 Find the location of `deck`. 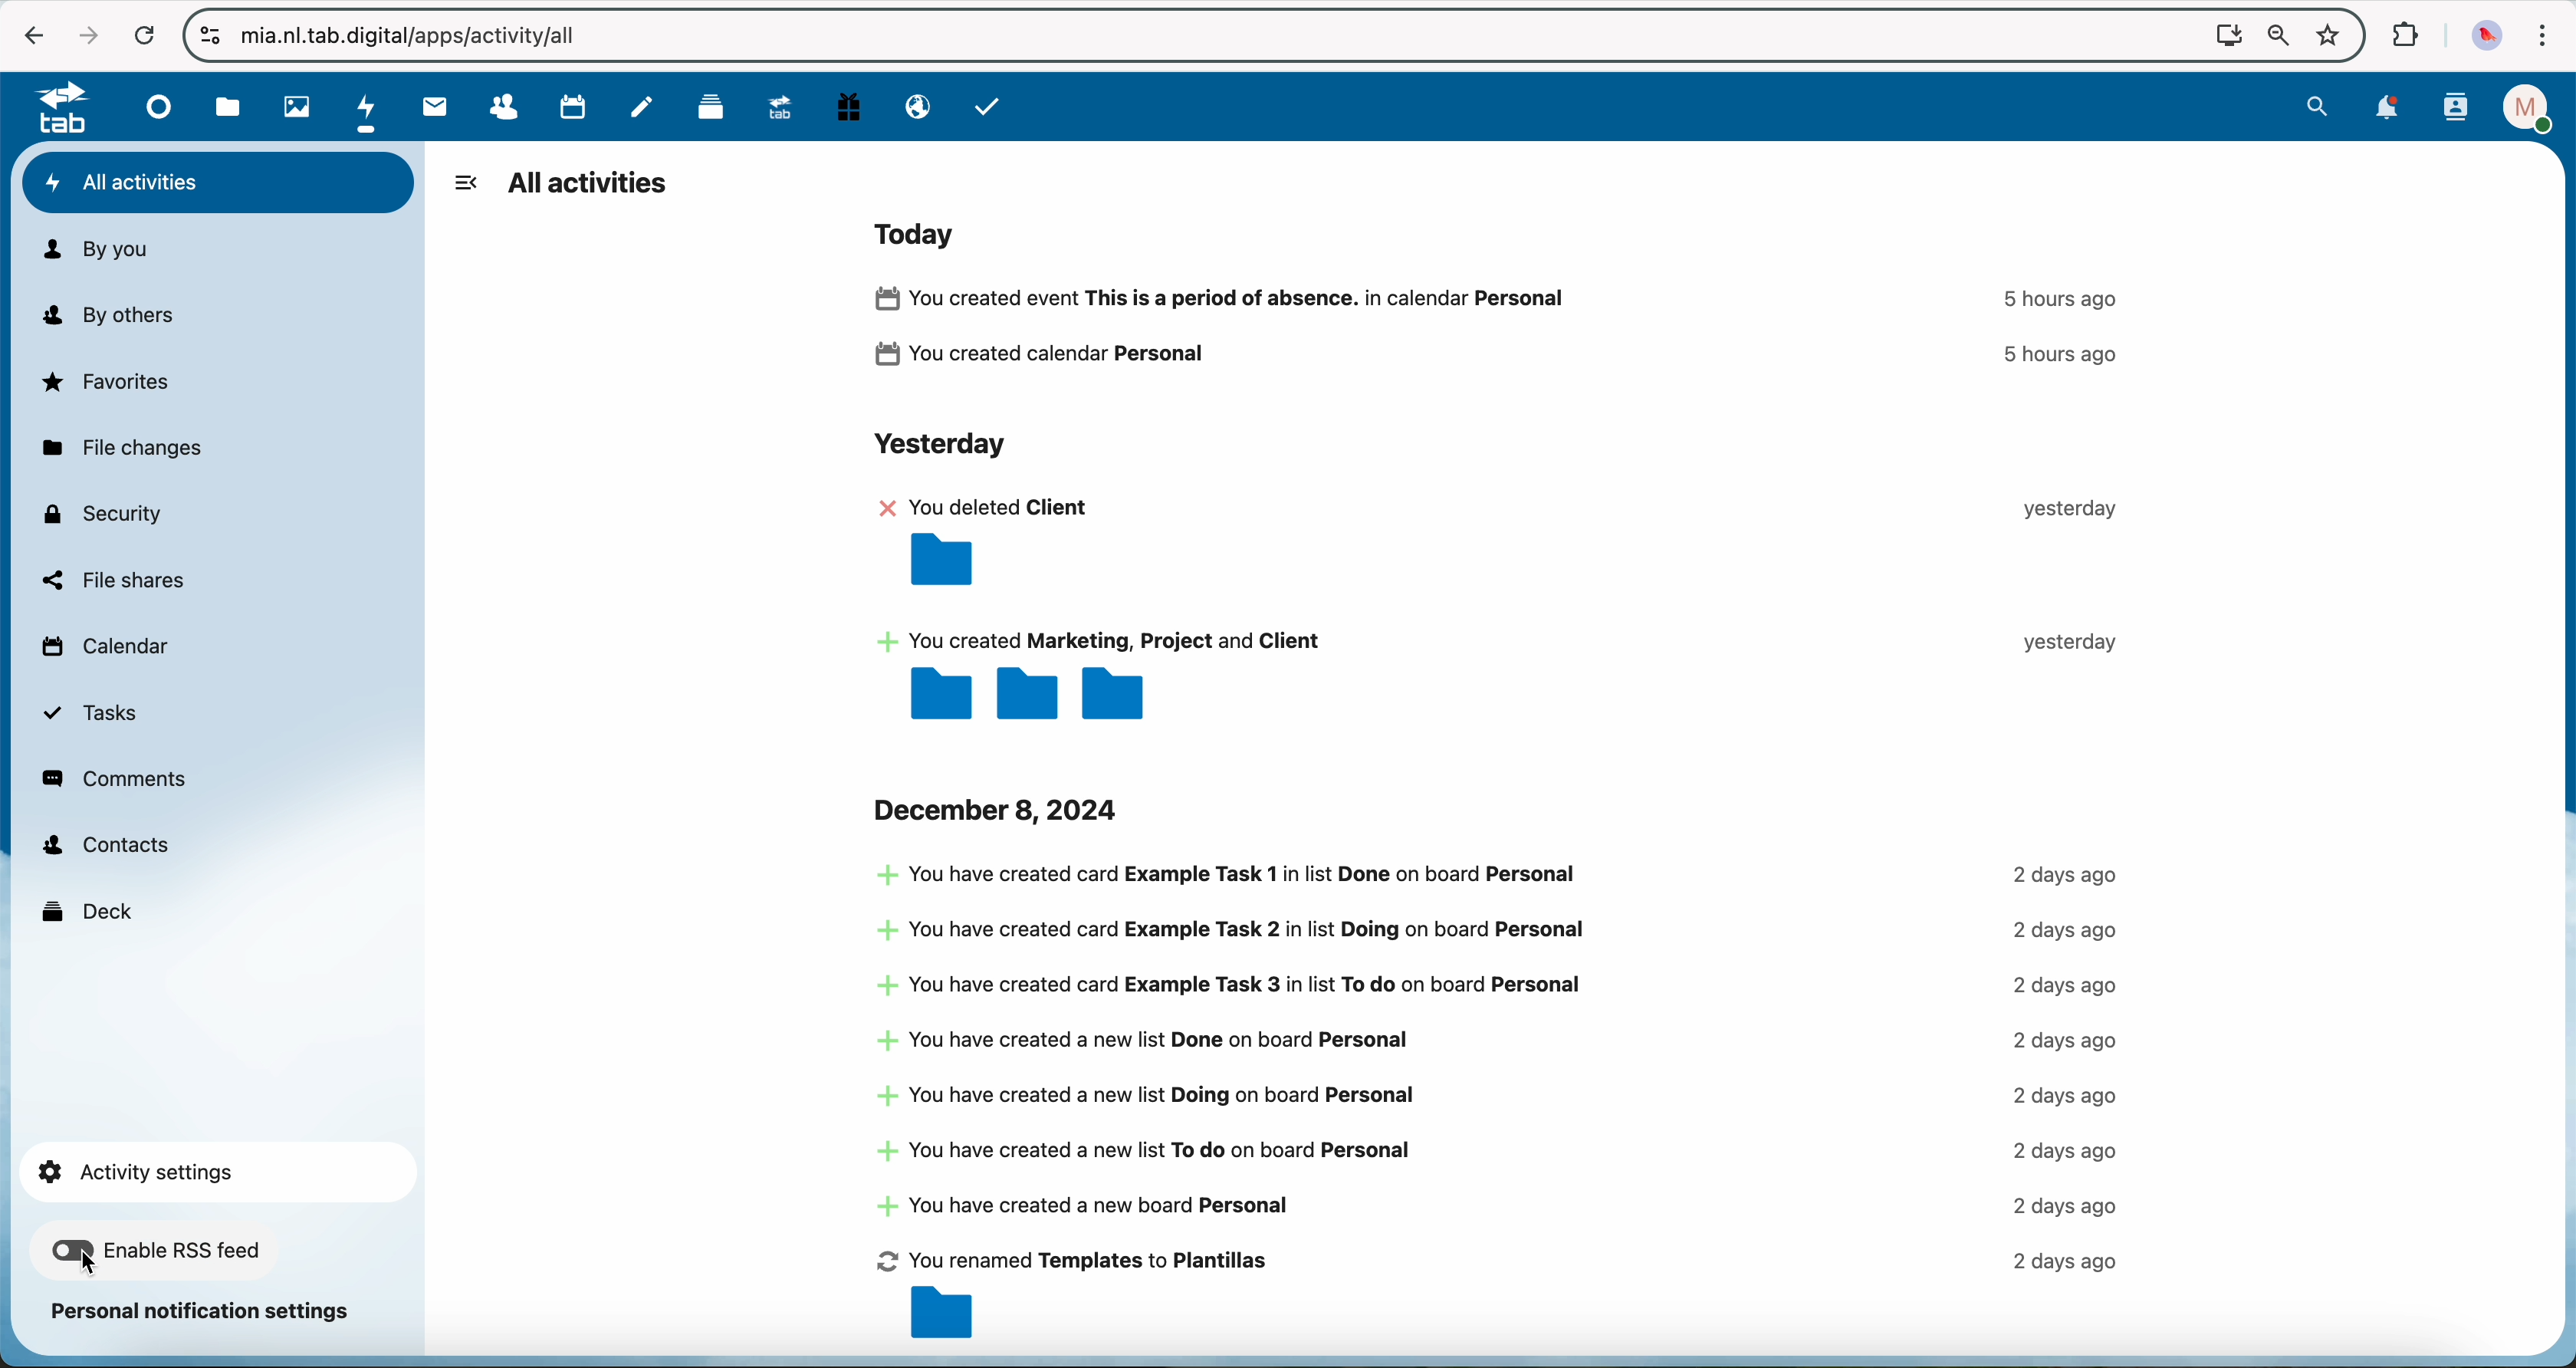

deck is located at coordinates (90, 909).